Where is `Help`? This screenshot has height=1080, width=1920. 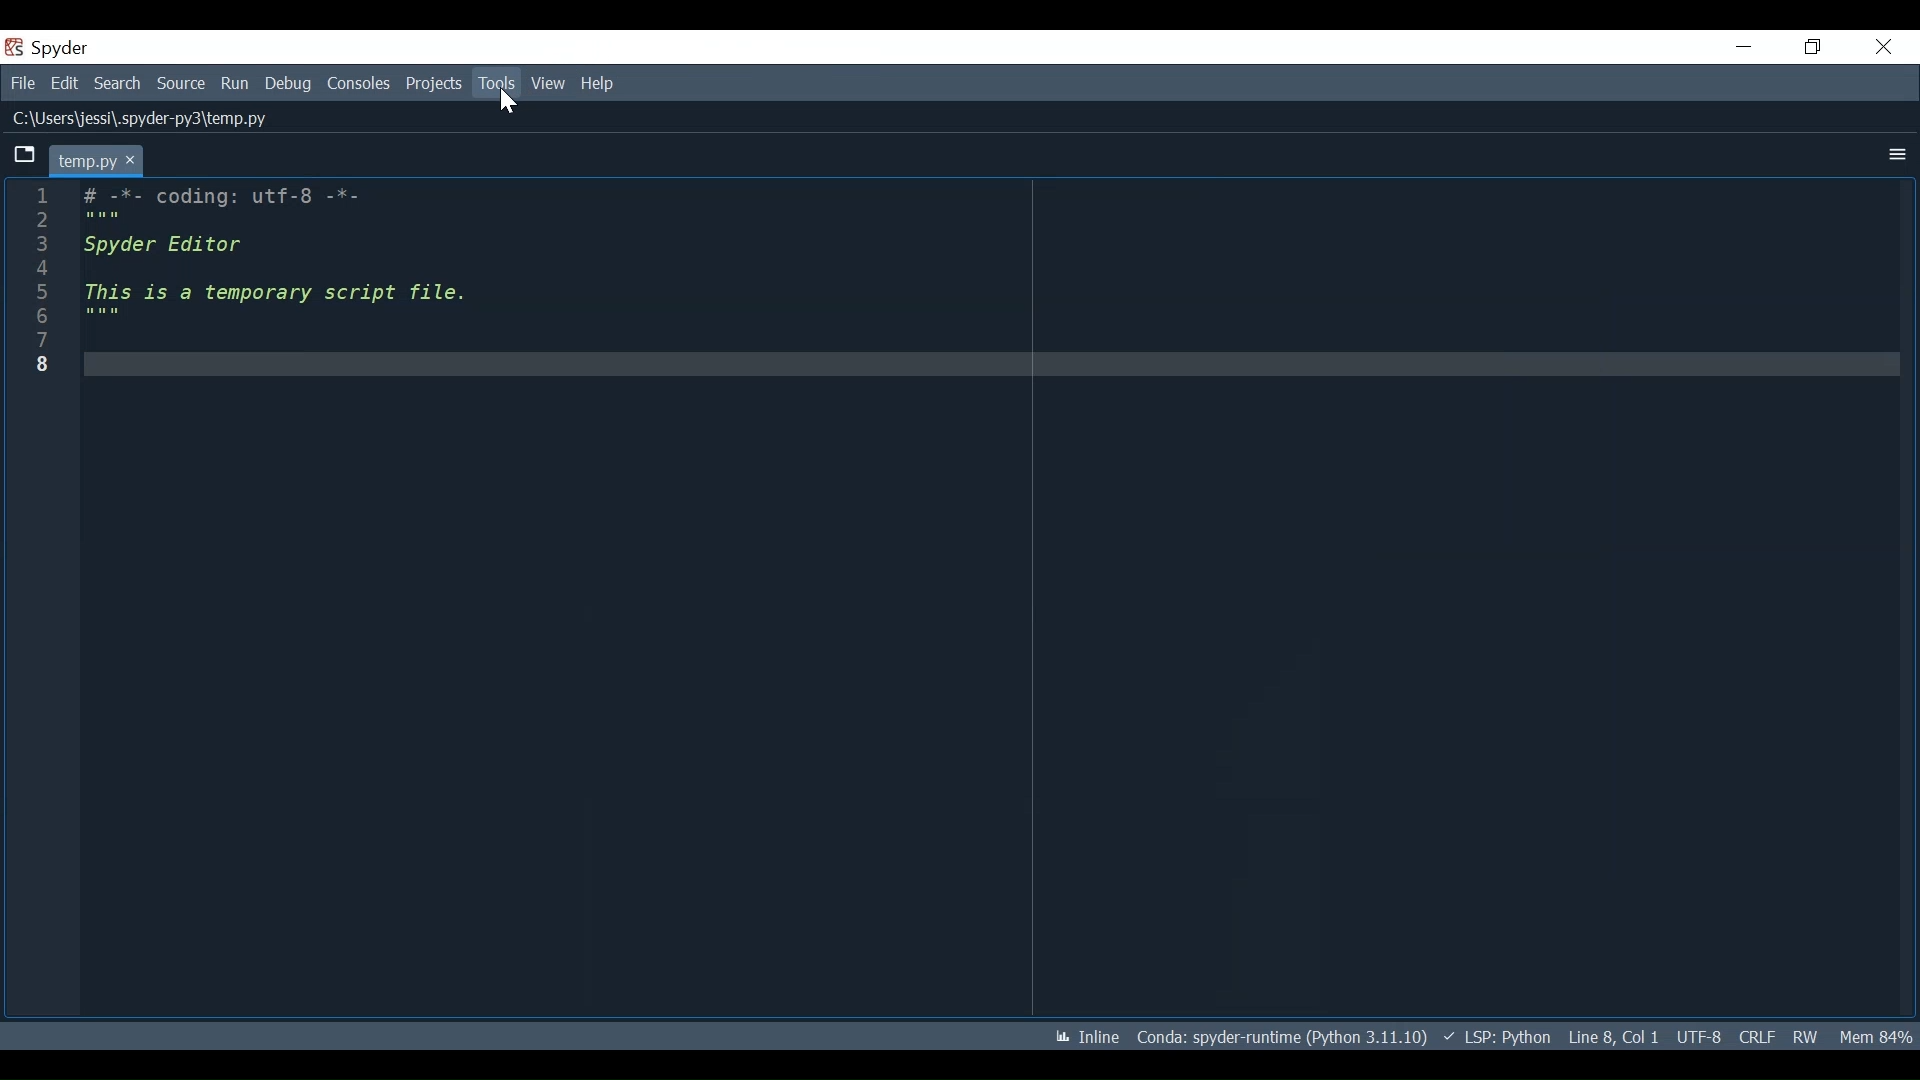
Help is located at coordinates (596, 85).